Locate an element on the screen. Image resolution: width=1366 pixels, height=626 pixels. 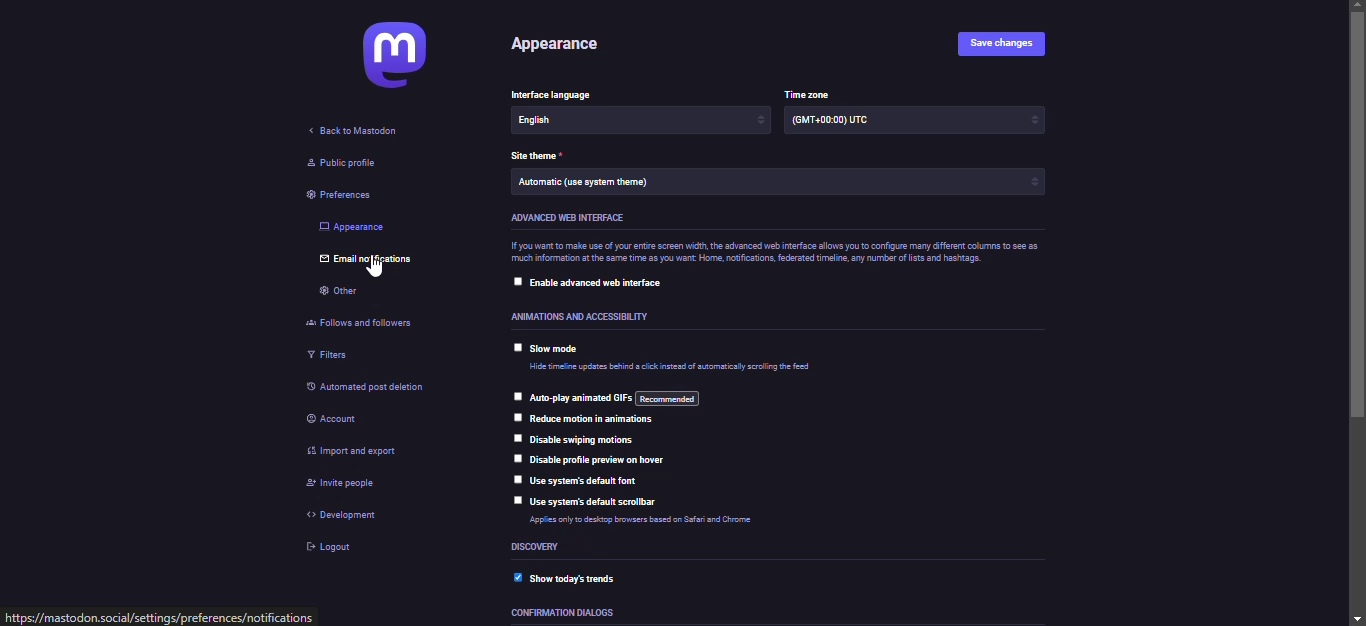
back to mastodon is located at coordinates (365, 131).